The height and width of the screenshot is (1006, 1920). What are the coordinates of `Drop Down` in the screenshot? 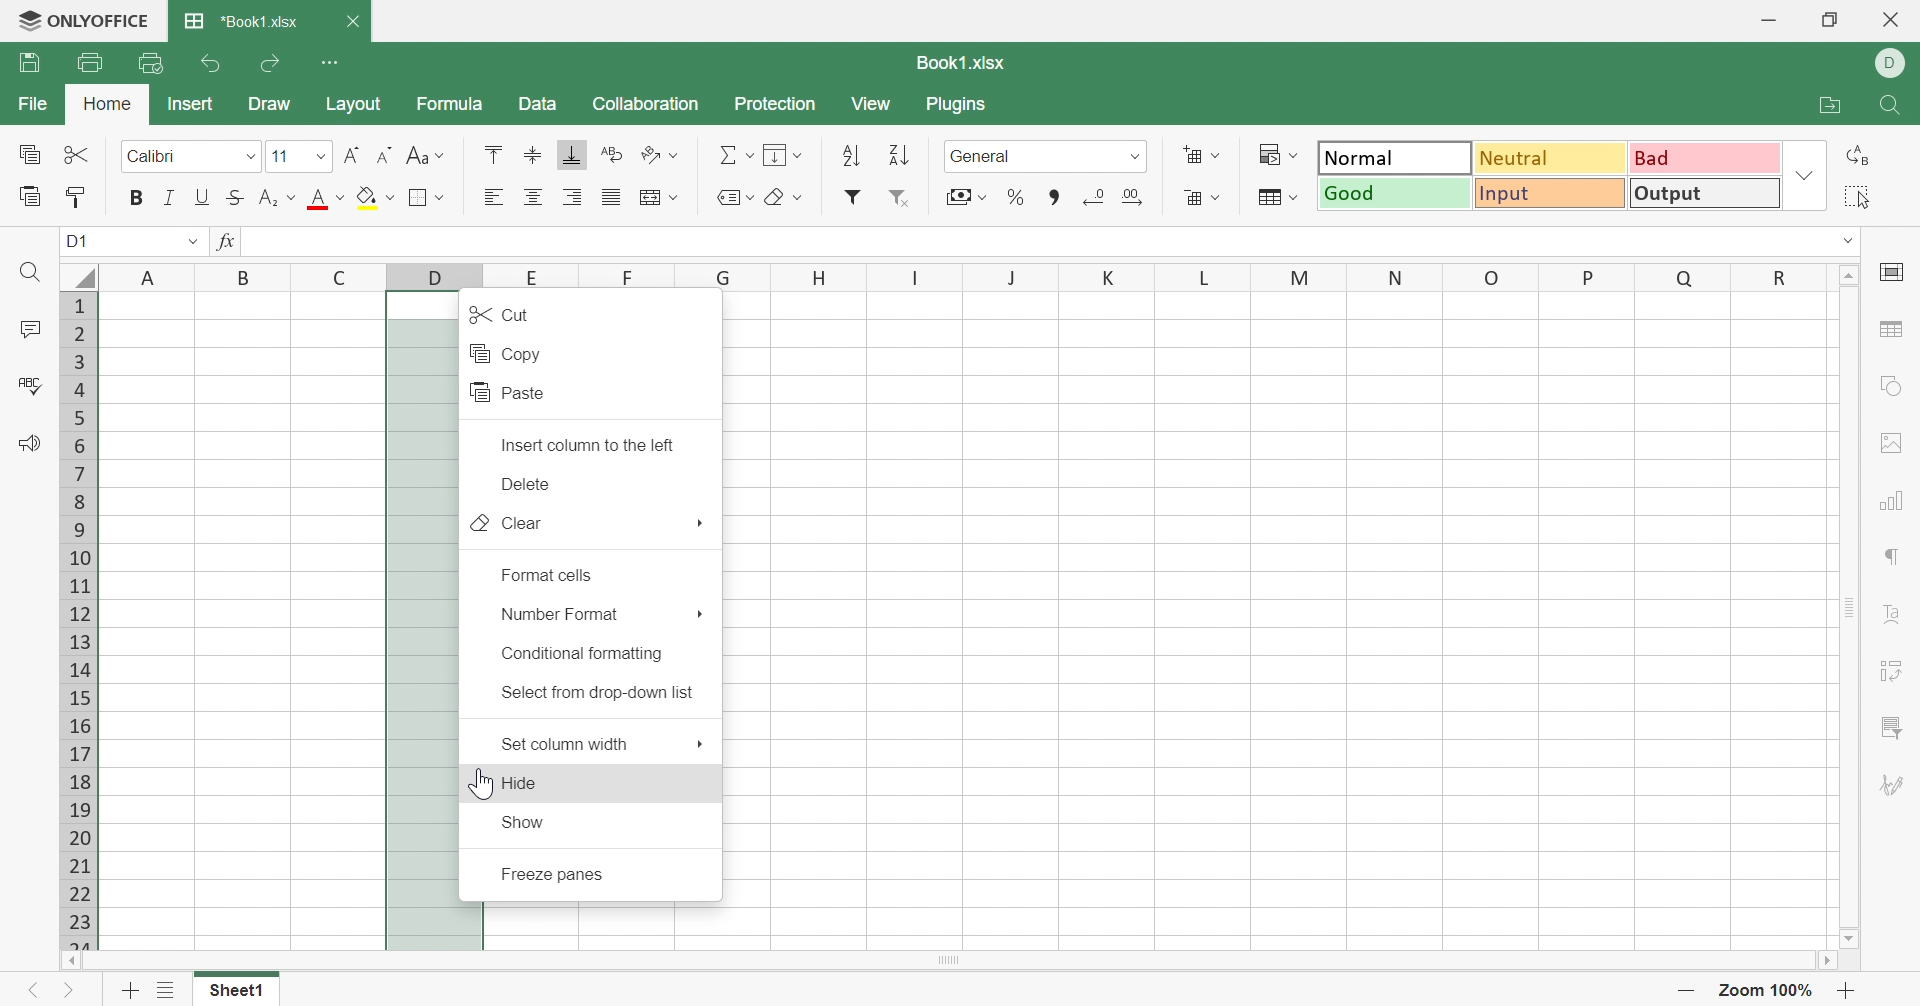 It's located at (250, 156).